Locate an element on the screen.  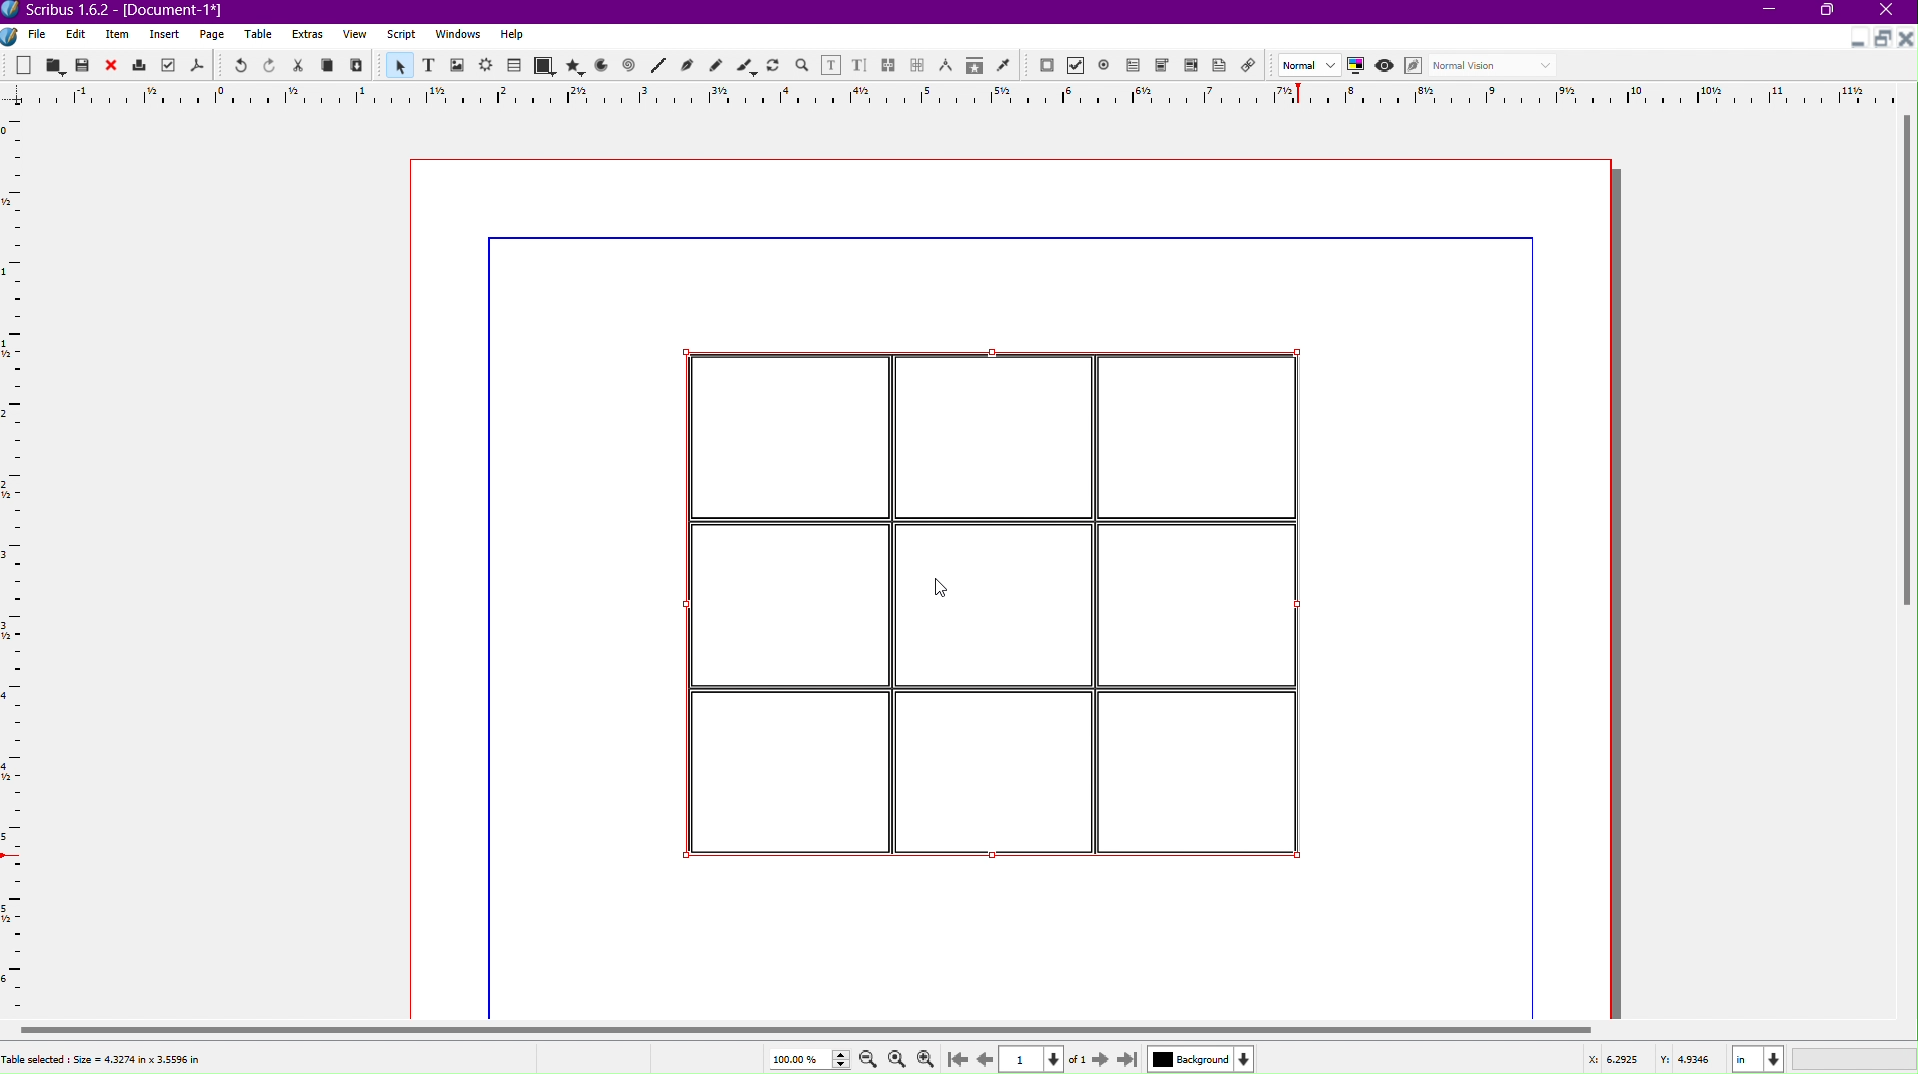
View is located at coordinates (354, 38).